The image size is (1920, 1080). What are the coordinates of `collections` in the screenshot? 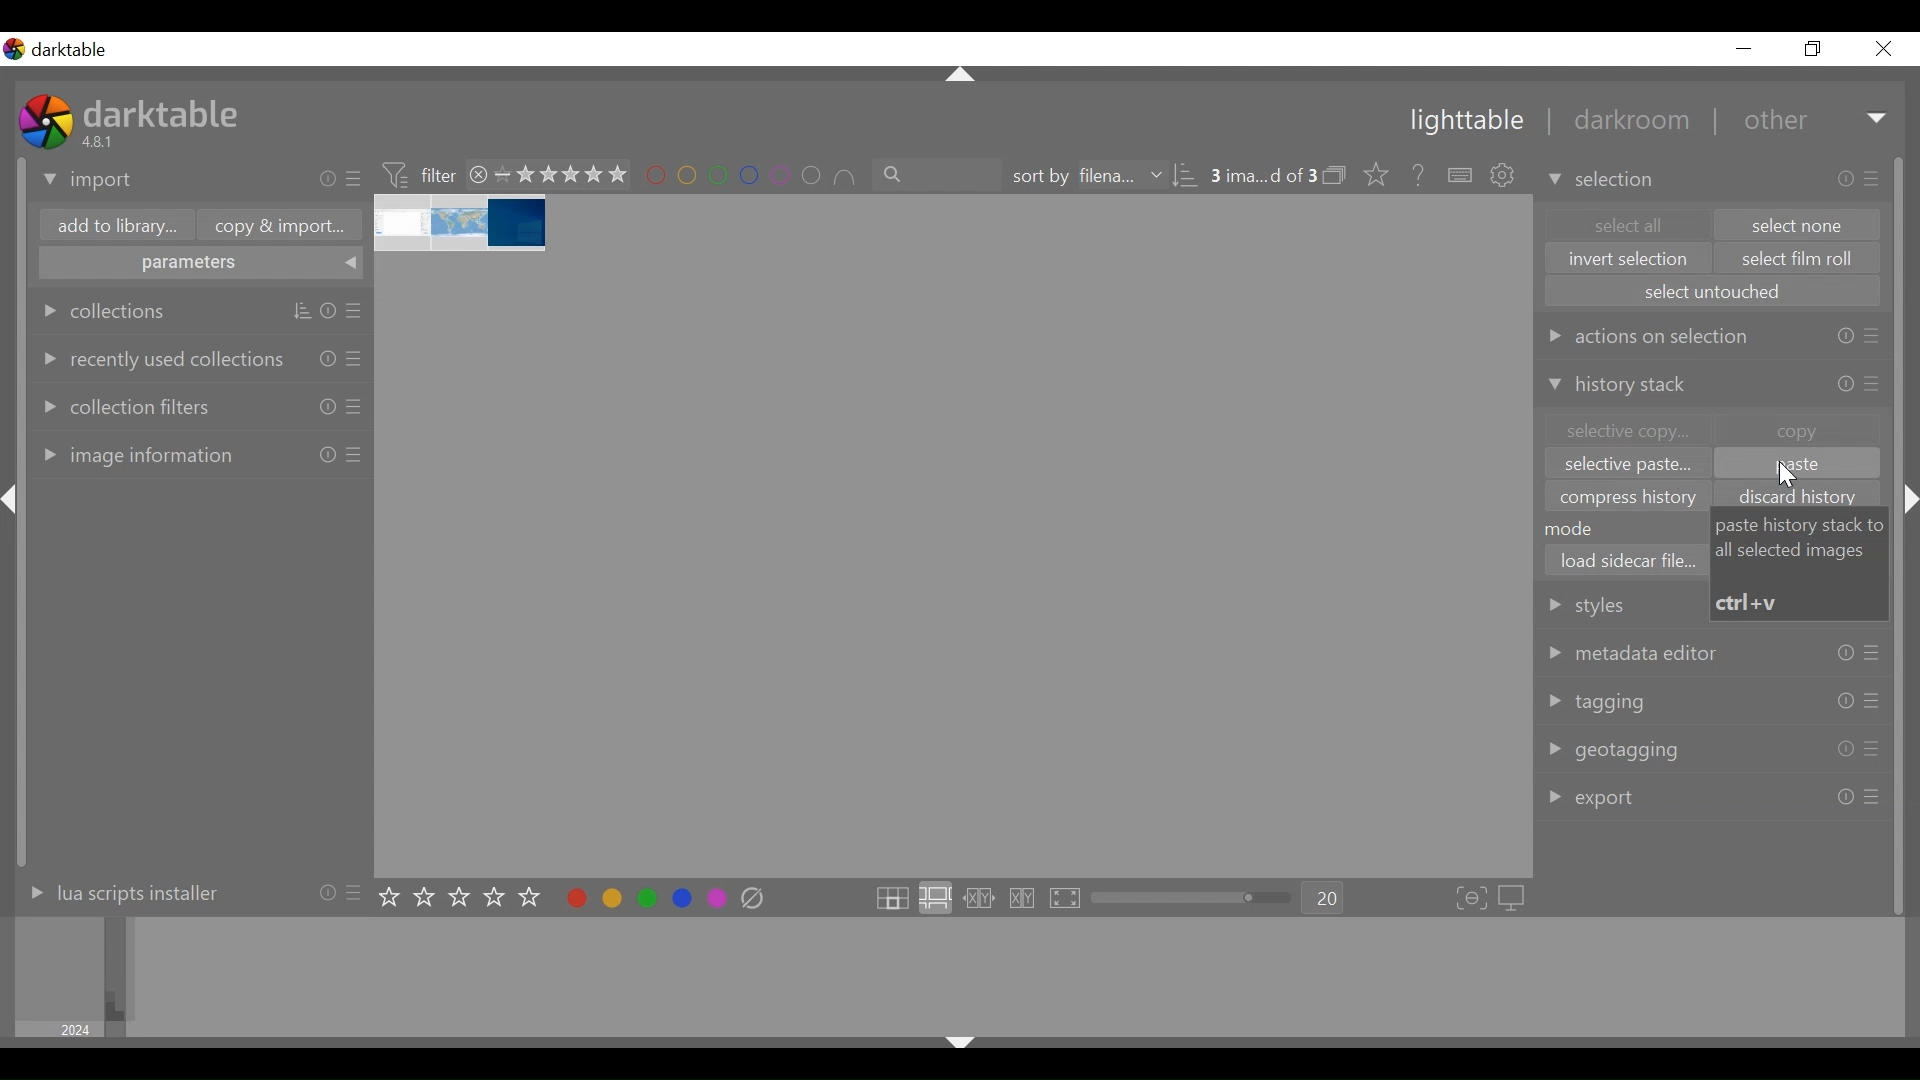 It's located at (105, 311).